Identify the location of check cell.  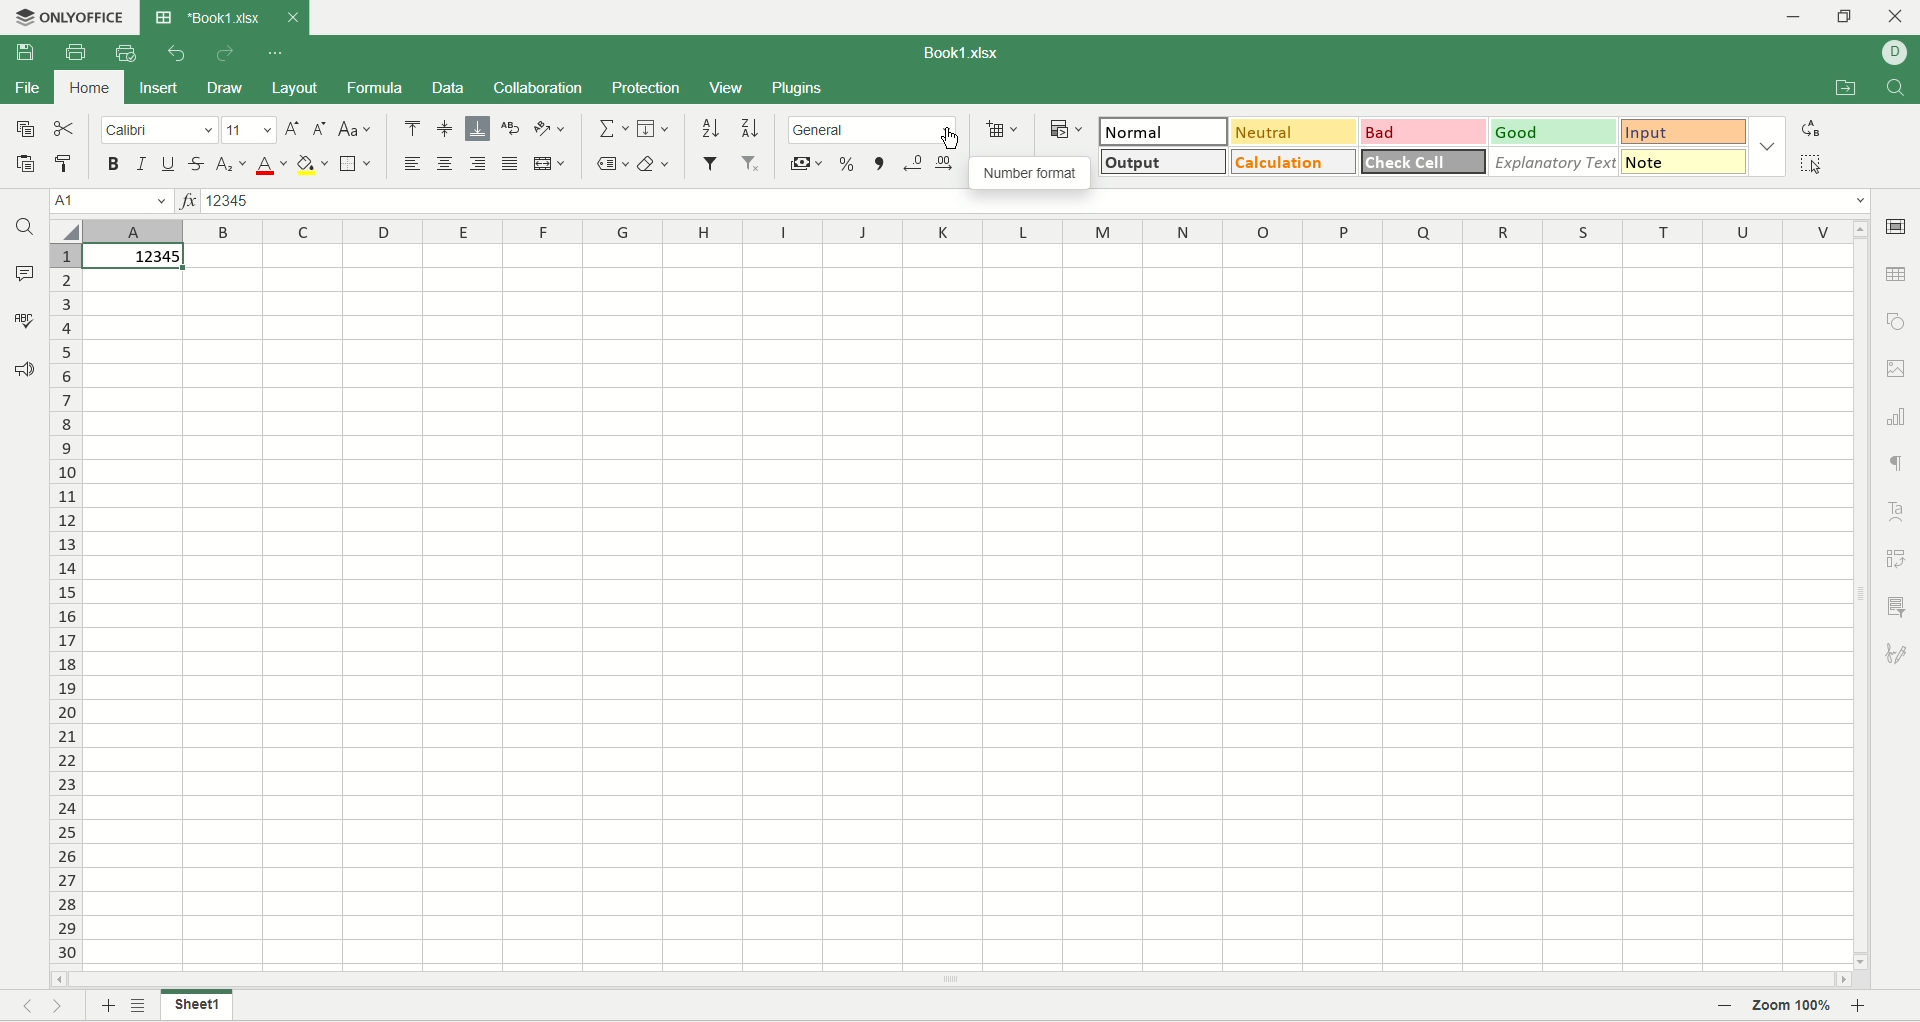
(1422, 163).